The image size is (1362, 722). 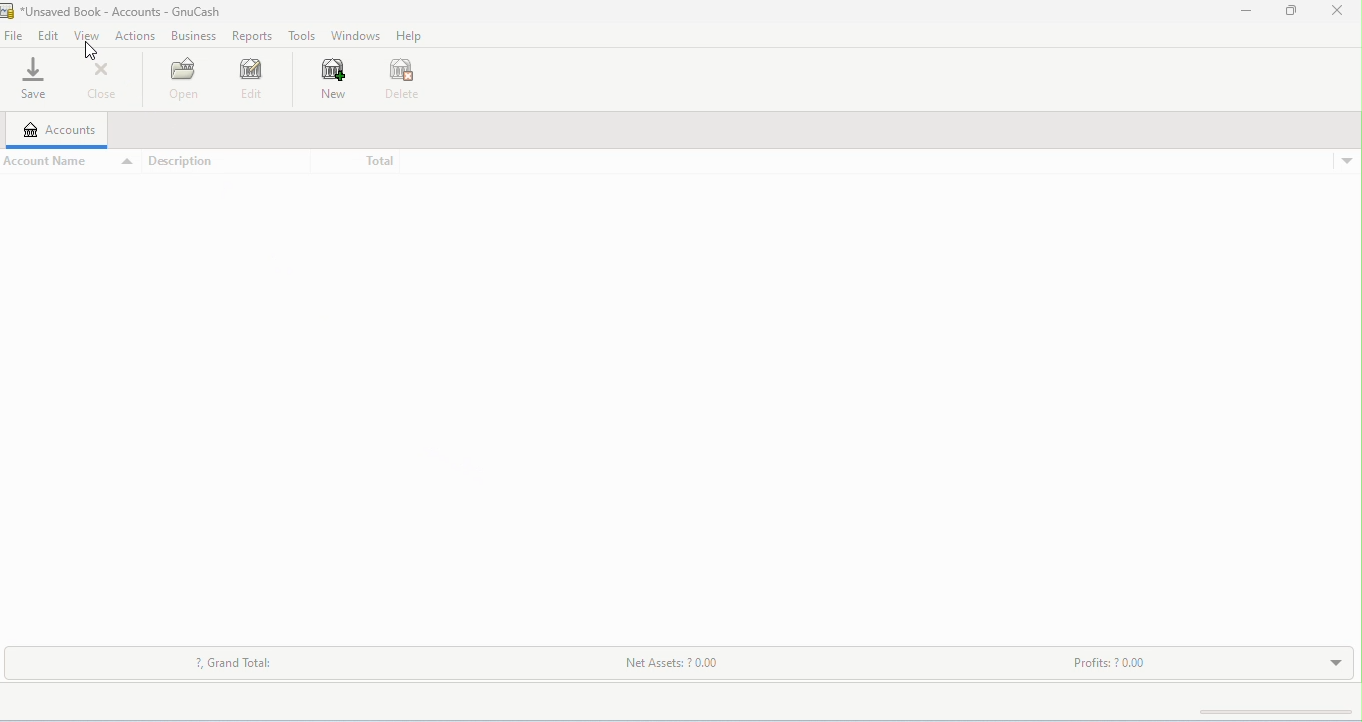 What do you see at coordinates (49, 37) in the screenshot?
I see `edit` at bounding box center [49, 37].